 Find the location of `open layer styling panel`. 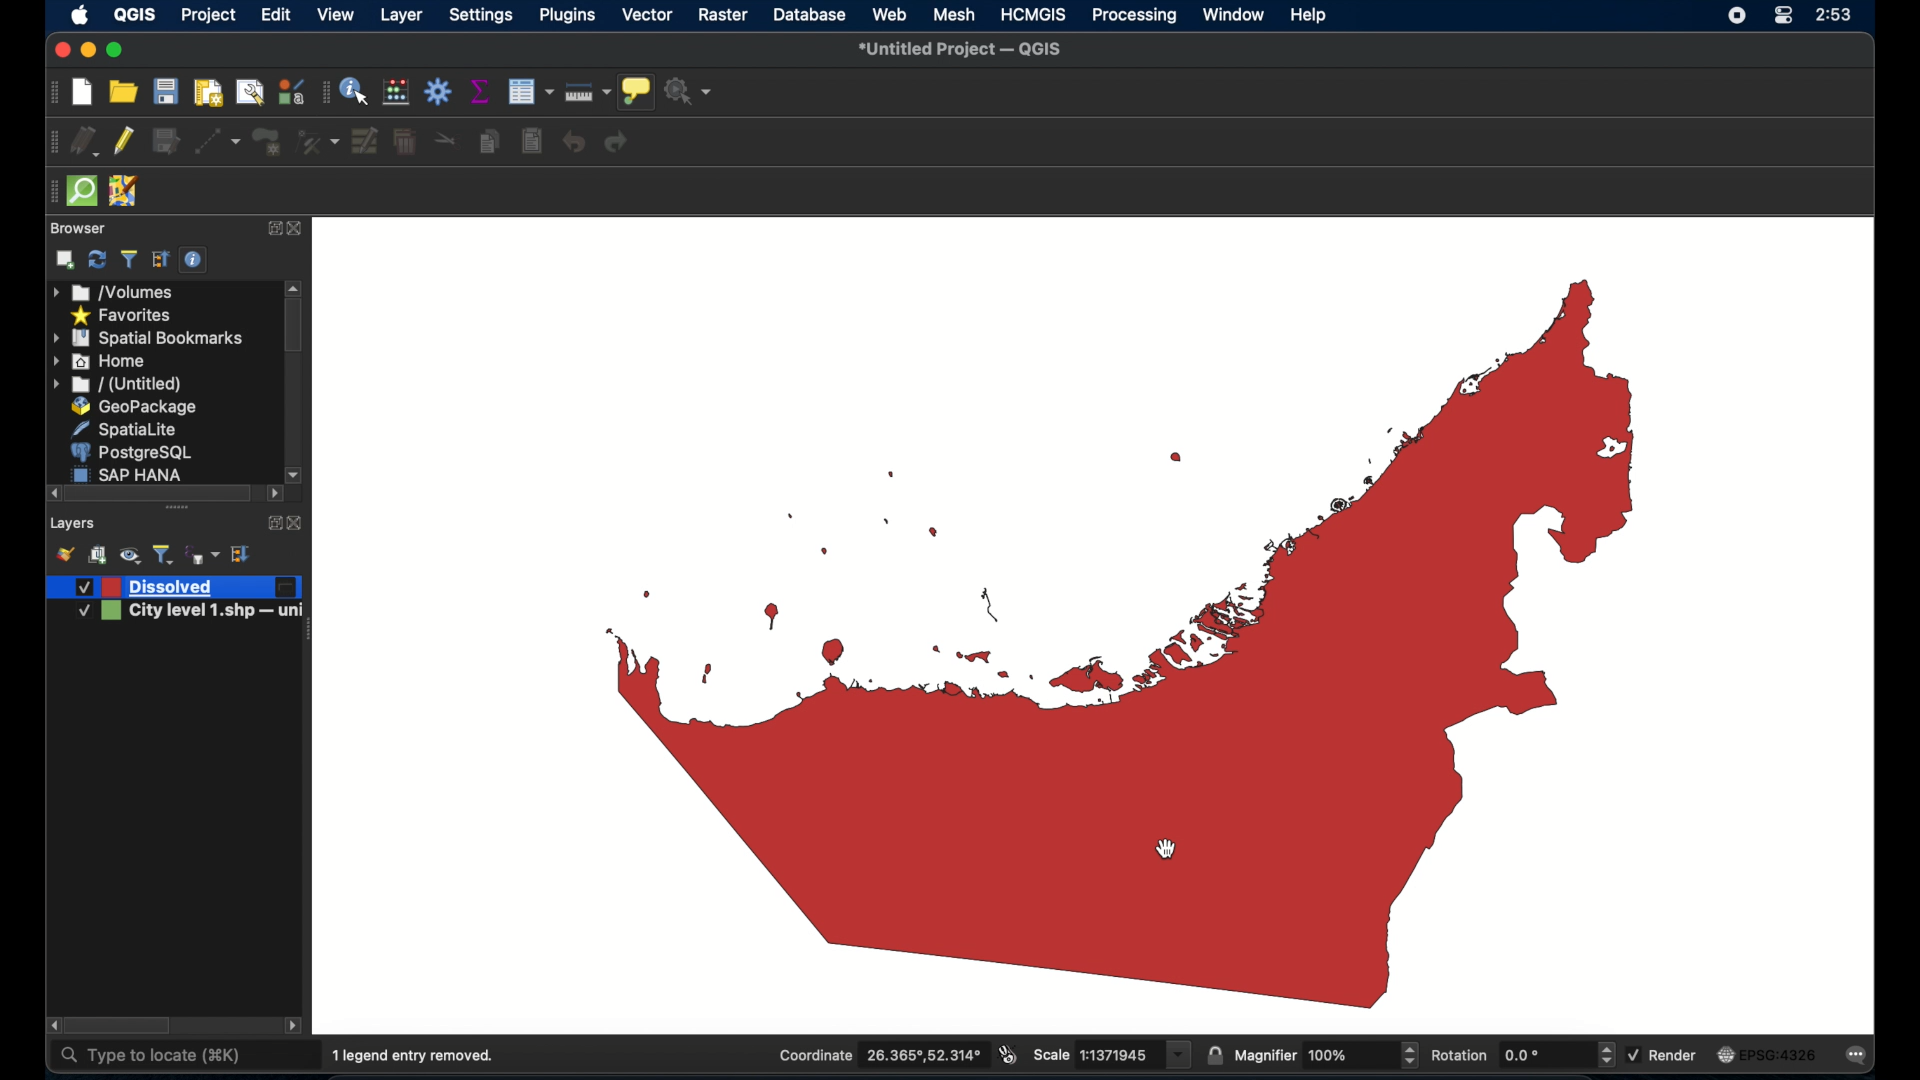

open layer styling panel is located at coordinates (65, 556).